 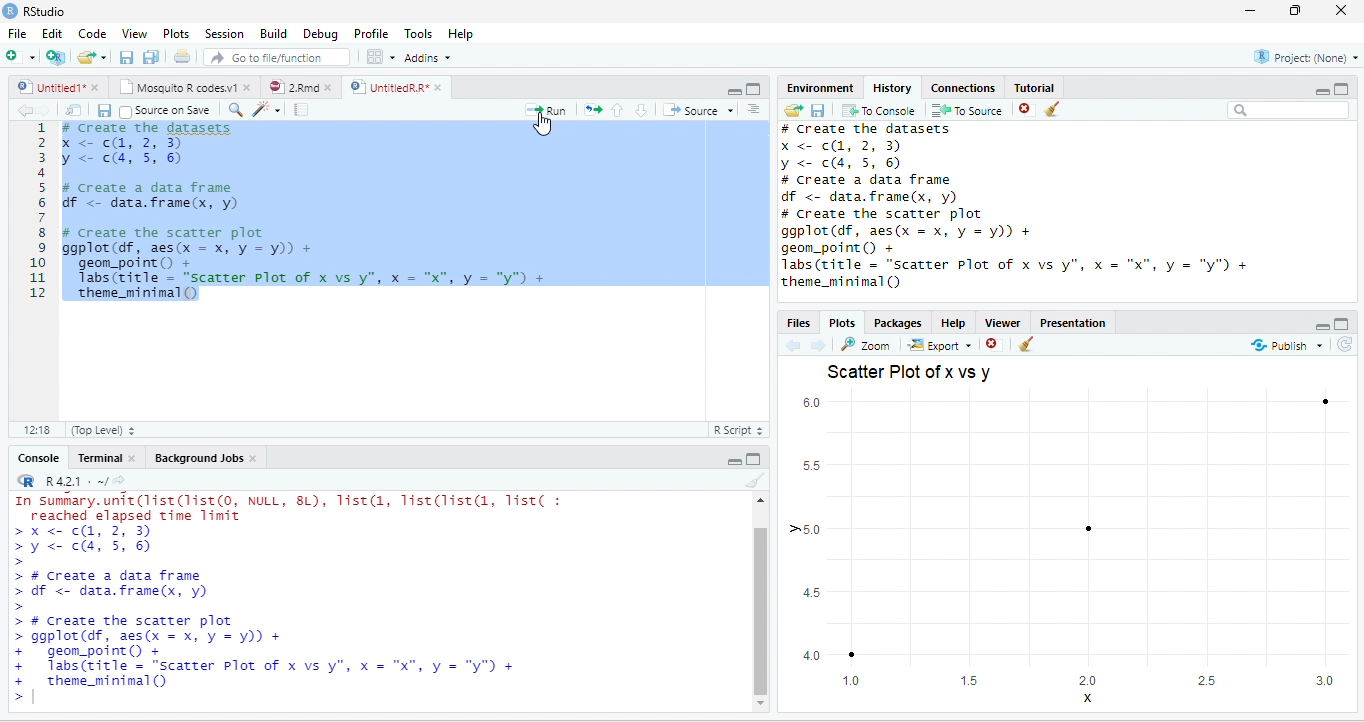 What do you see at coordinates (939, 345) in the screenshot?
I see `Export` at bounding box center [939, 345].